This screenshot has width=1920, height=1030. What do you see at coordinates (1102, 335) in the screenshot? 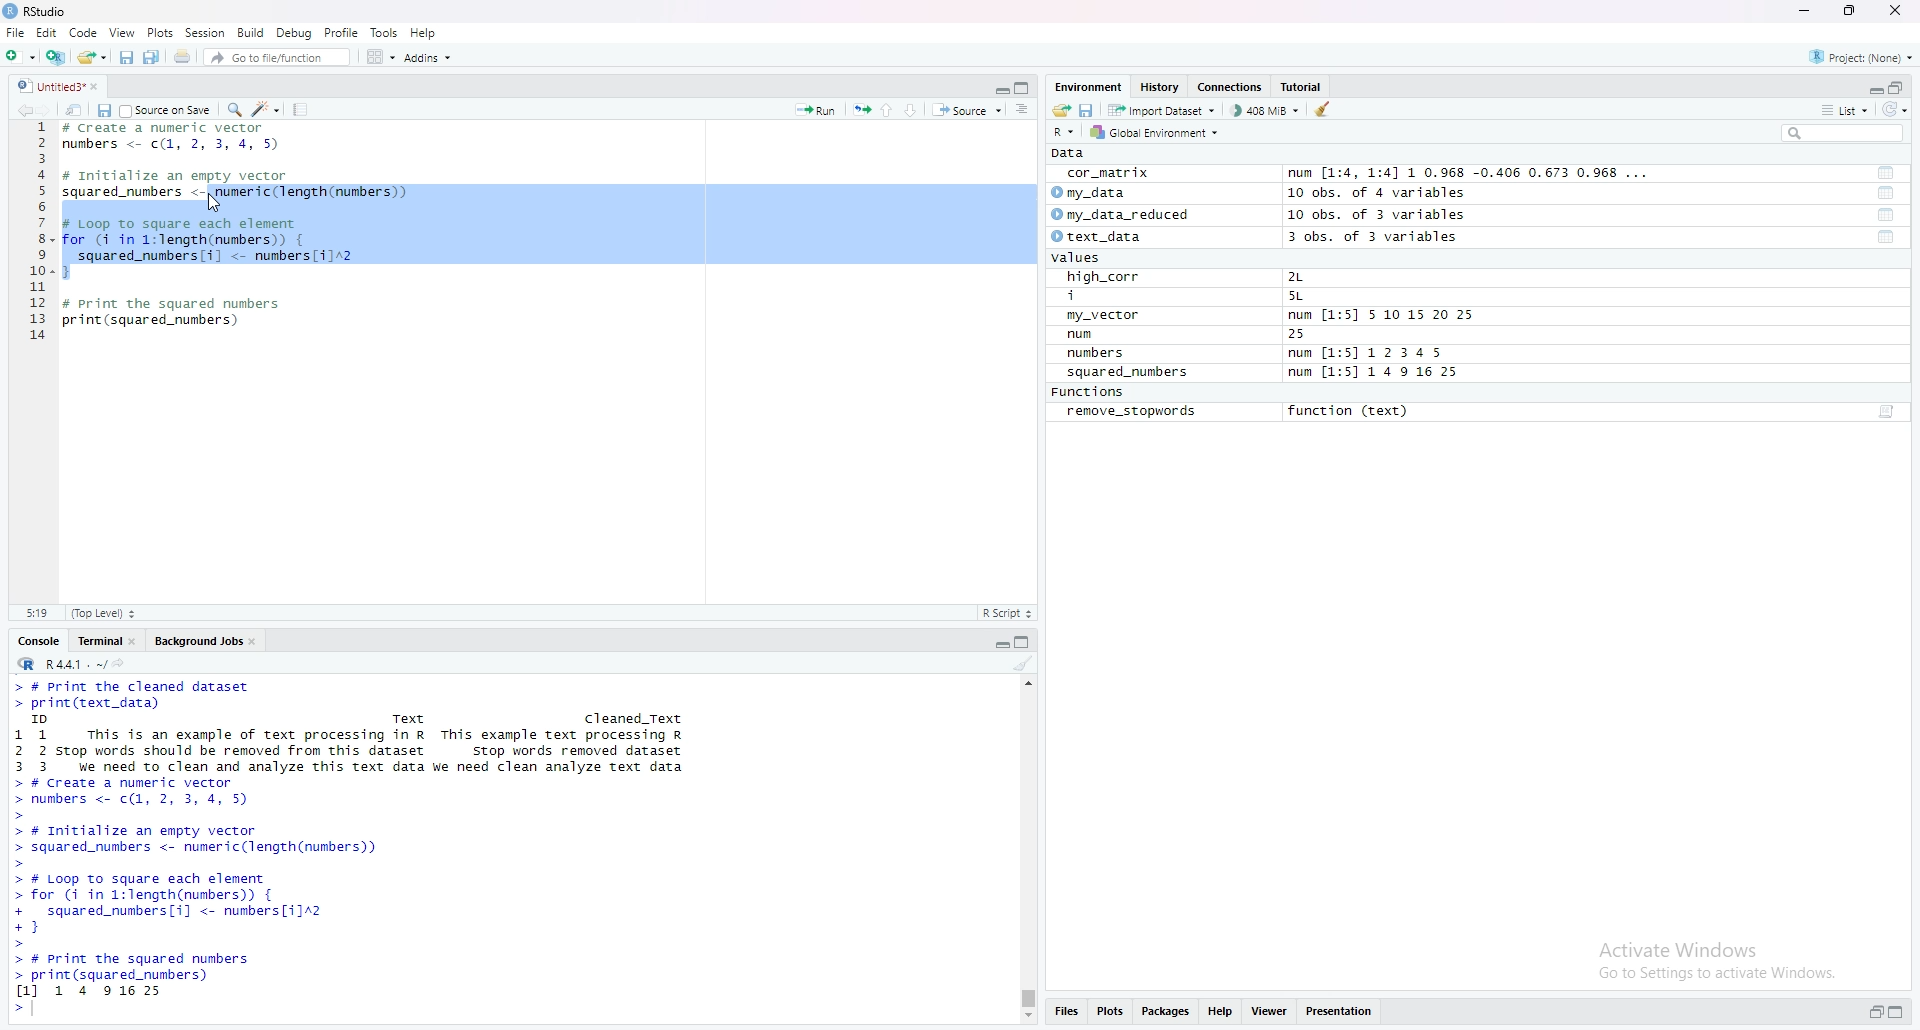
I see `num` at bounding box center [1102, 335].